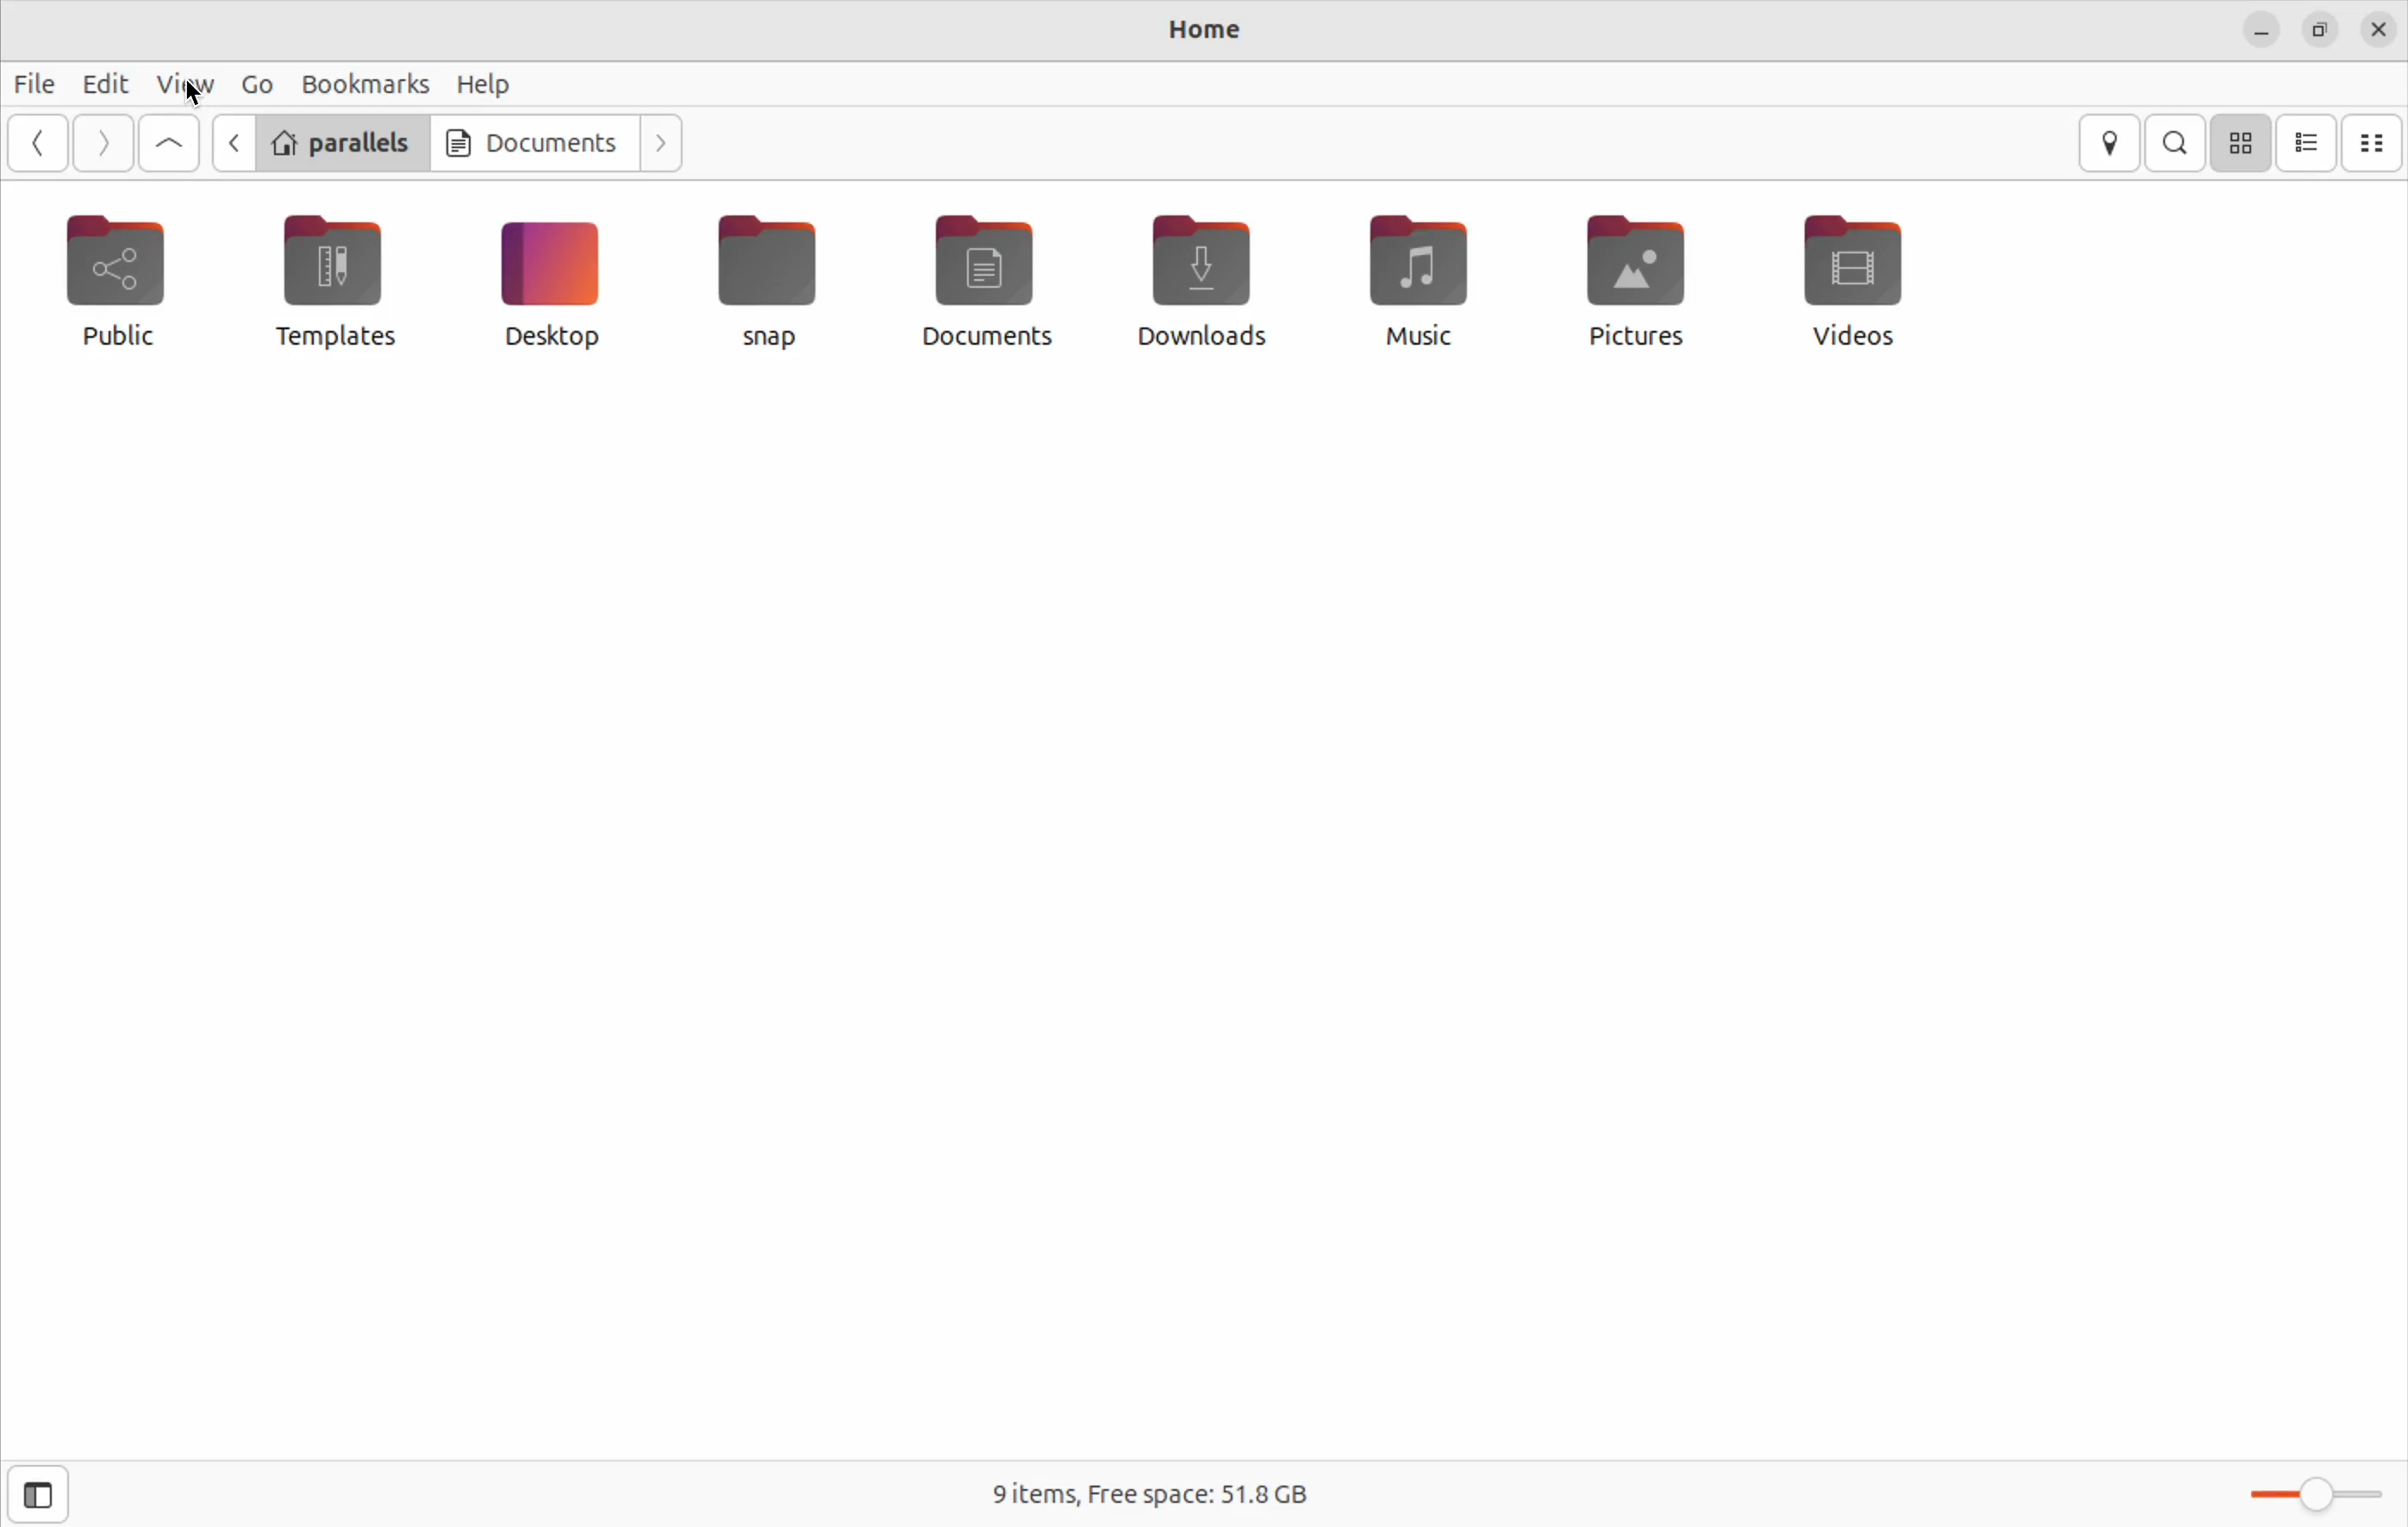 The height and width of the screenshot is (1527, 2408). Describe the element at coordinates (37, 84) in the screenshot. I see `file` at that location.